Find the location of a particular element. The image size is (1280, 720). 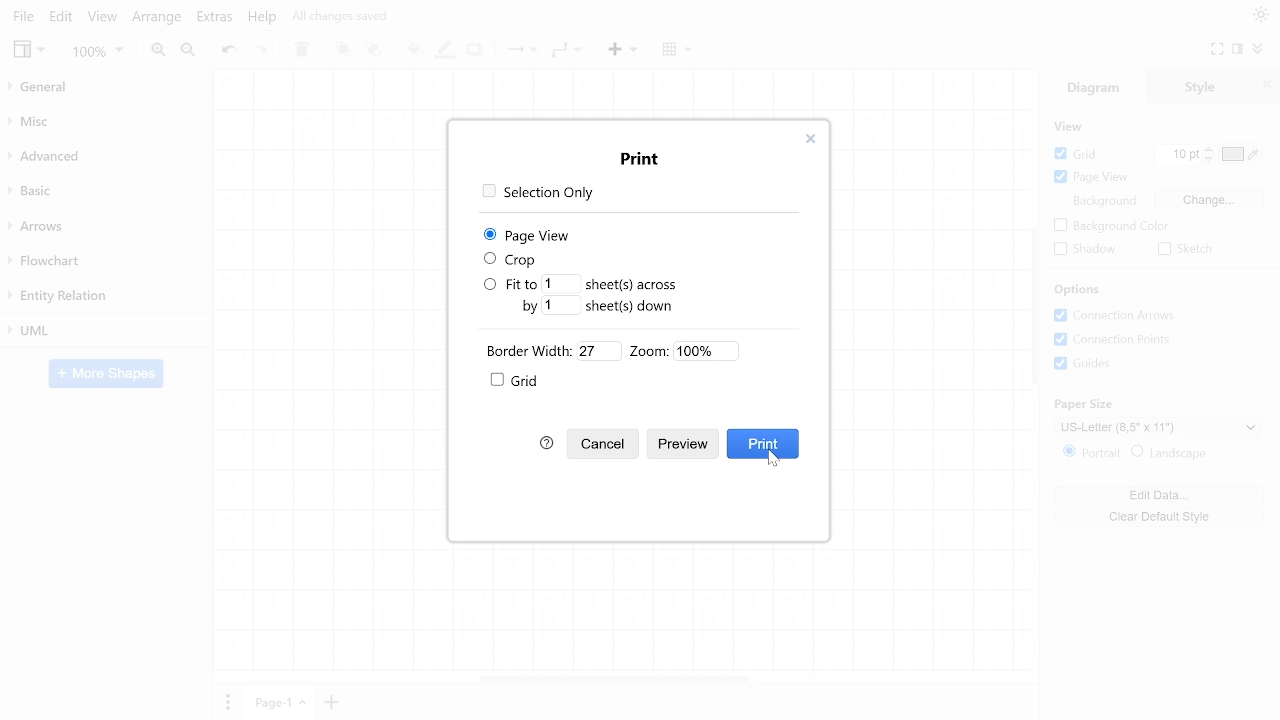

Guides is located at coordinates (1088, 364).